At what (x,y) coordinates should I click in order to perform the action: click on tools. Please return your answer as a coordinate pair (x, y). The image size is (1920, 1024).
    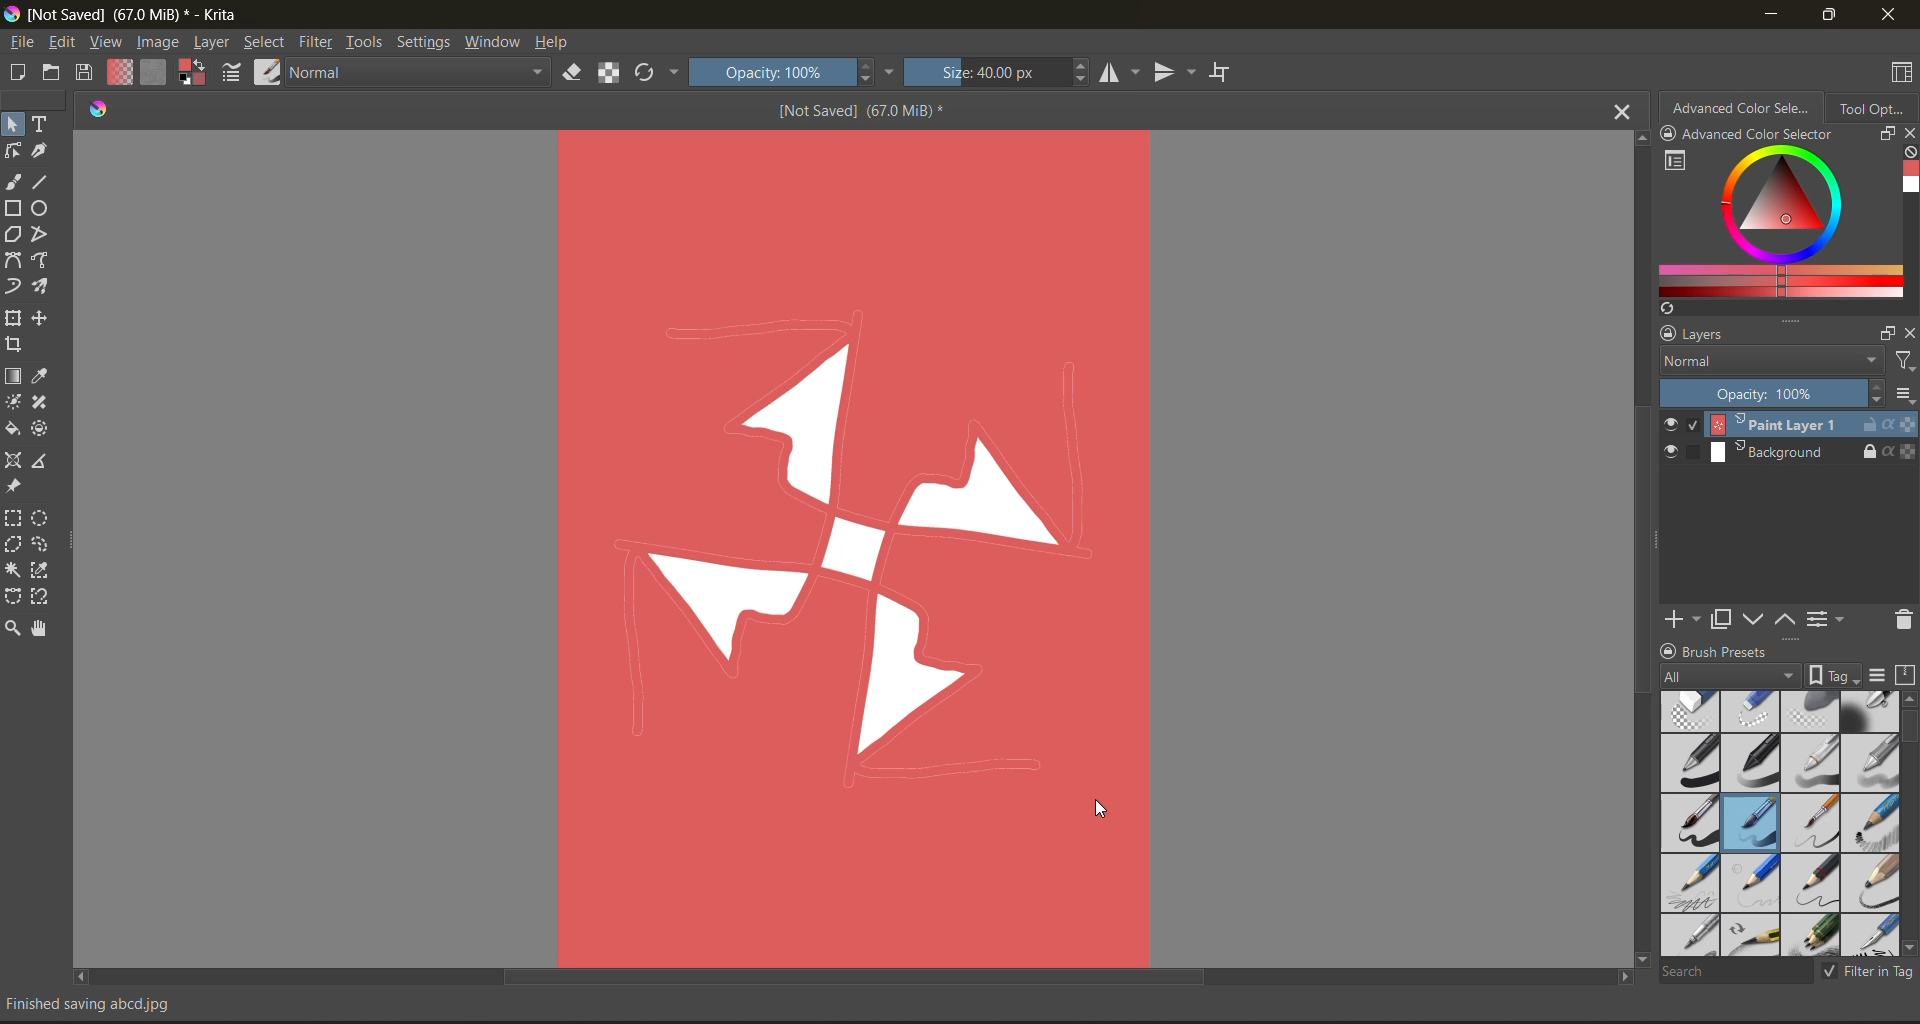
    Looking at the image, I should click on (14, 596).